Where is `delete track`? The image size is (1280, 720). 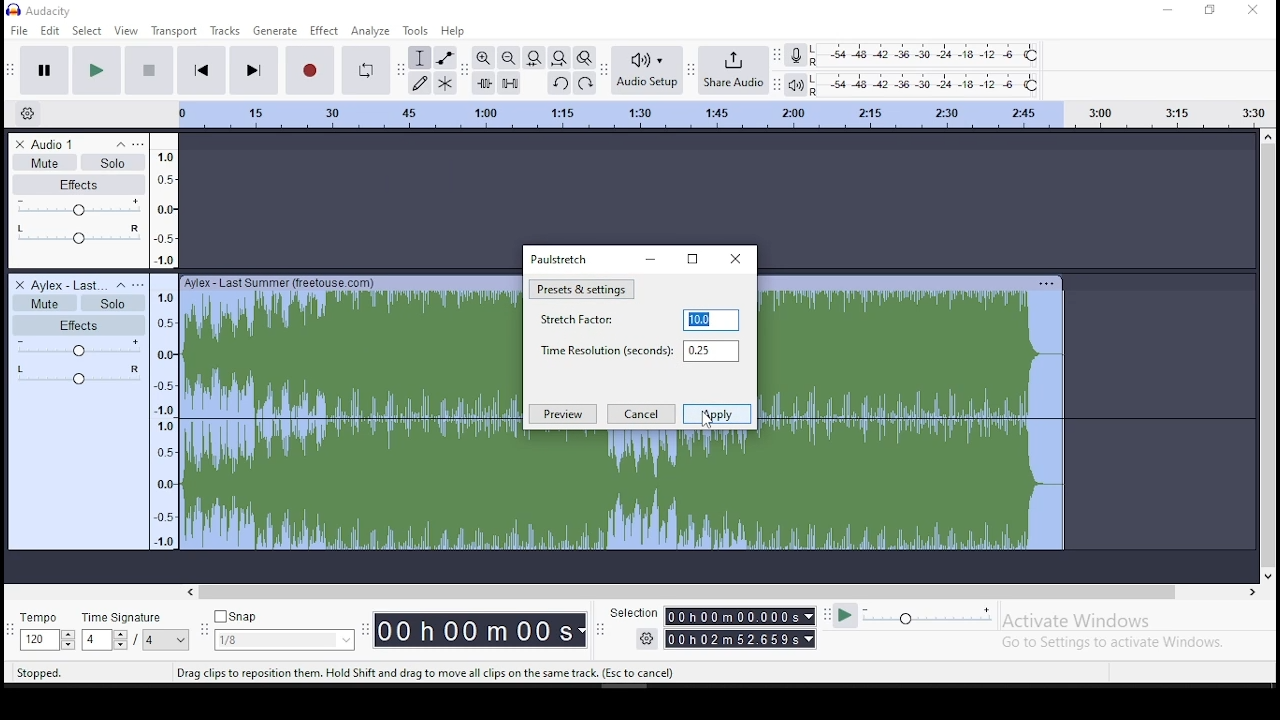 delete track is located at coordinates (21, 284).